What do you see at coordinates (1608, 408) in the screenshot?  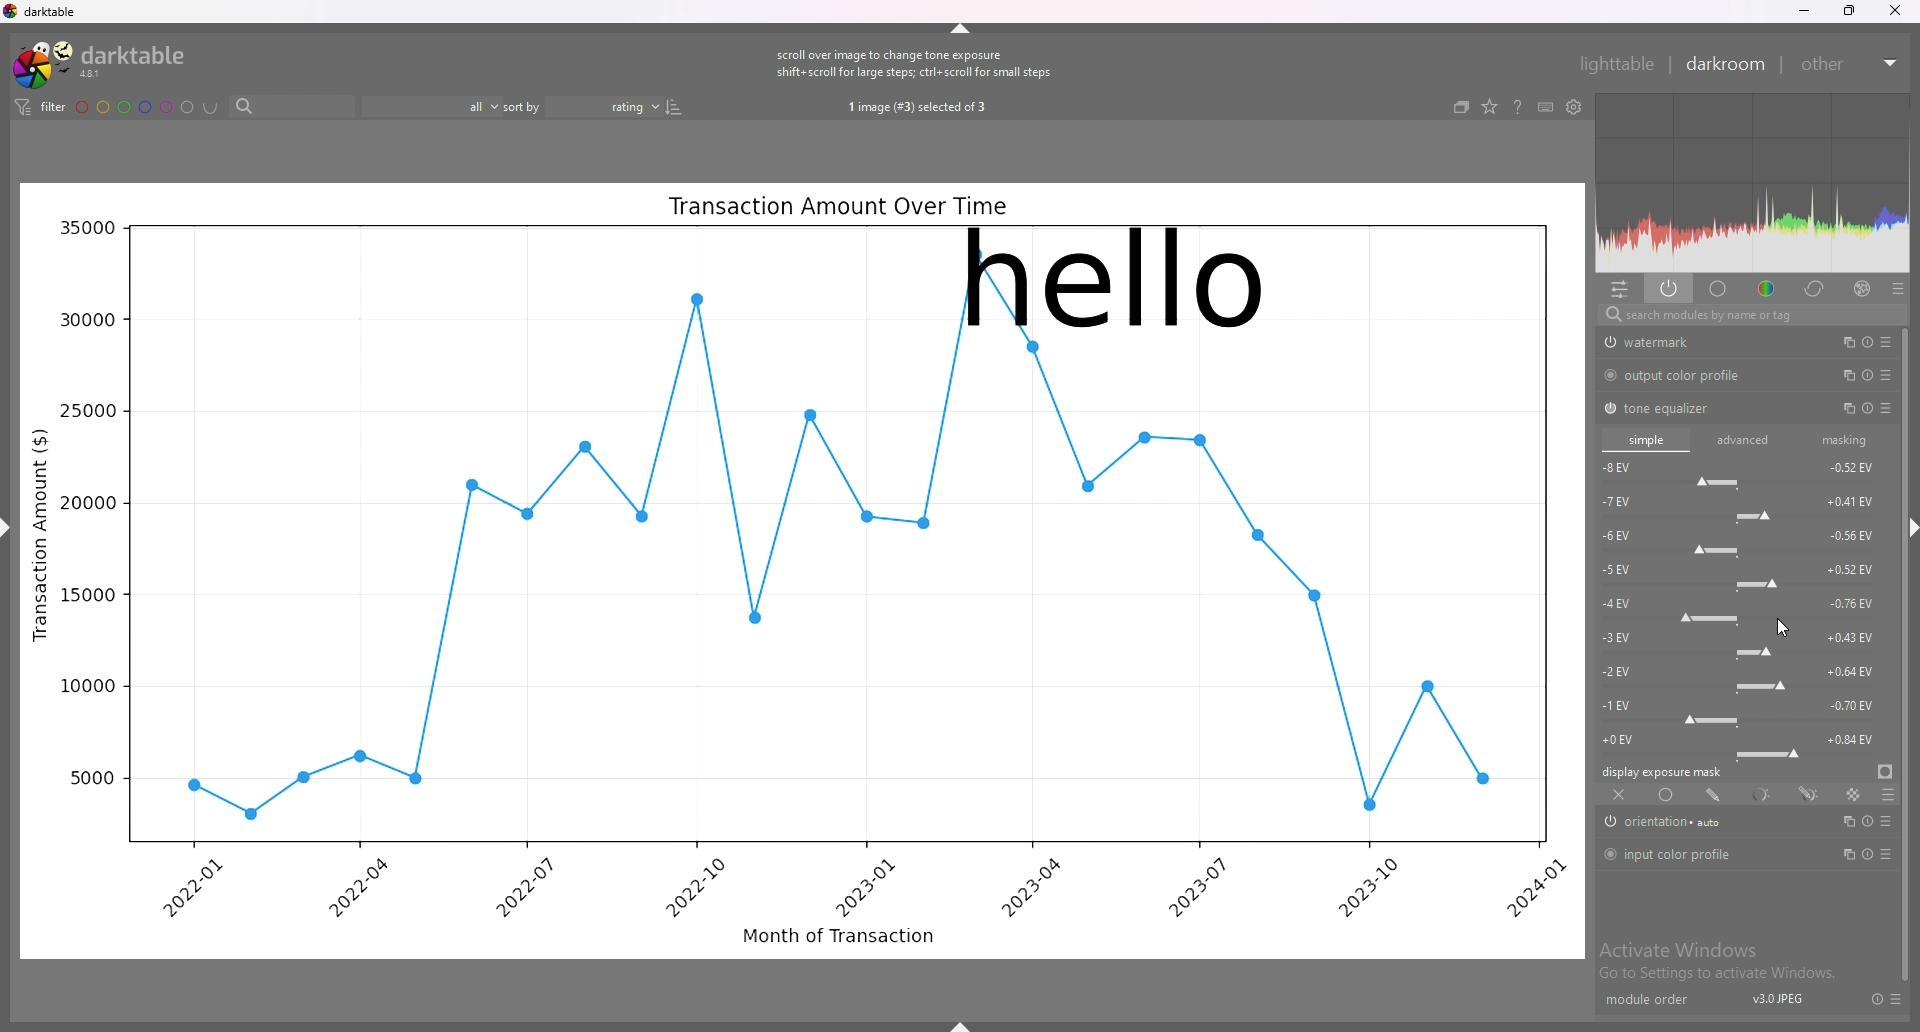 I see `switch off/on` at bounding box center [1608, 408].